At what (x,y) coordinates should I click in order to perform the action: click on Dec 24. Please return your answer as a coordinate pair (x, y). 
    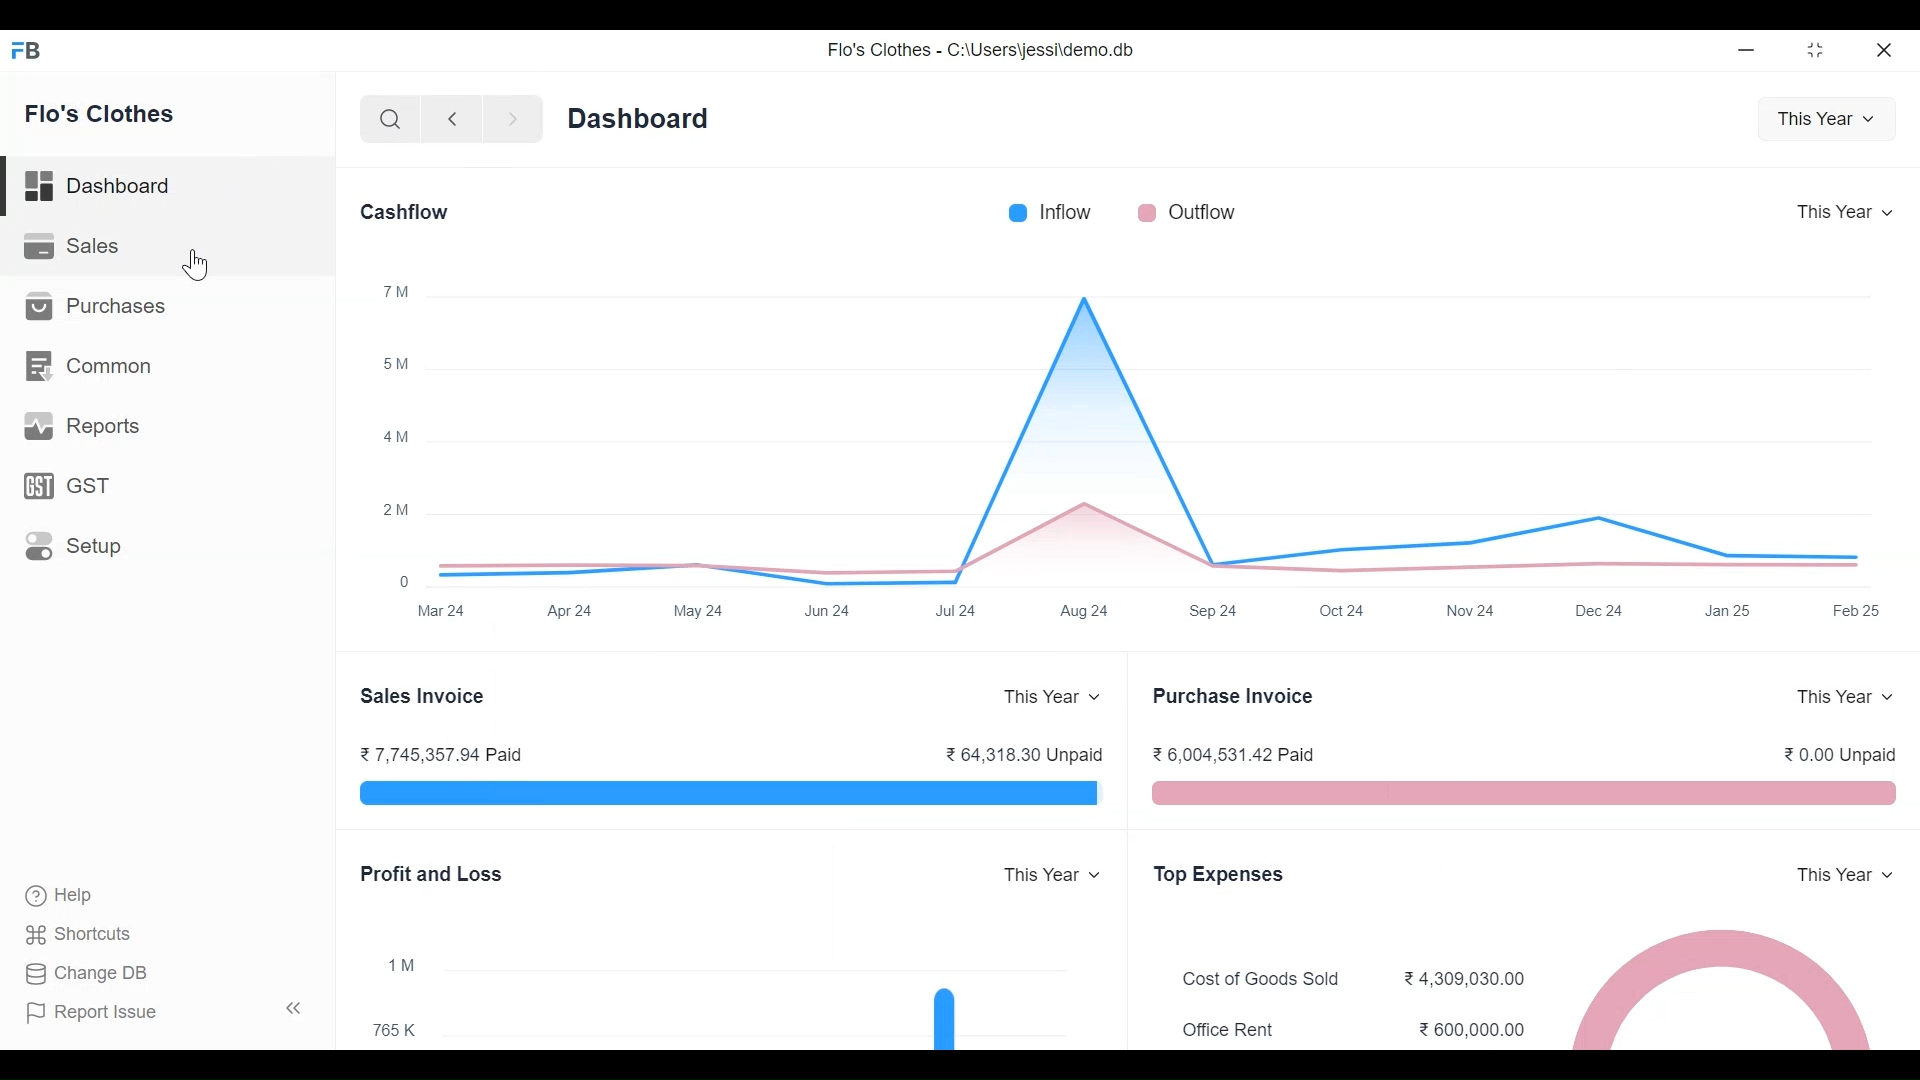
    Looking at the image, I should click on (1597, 610).